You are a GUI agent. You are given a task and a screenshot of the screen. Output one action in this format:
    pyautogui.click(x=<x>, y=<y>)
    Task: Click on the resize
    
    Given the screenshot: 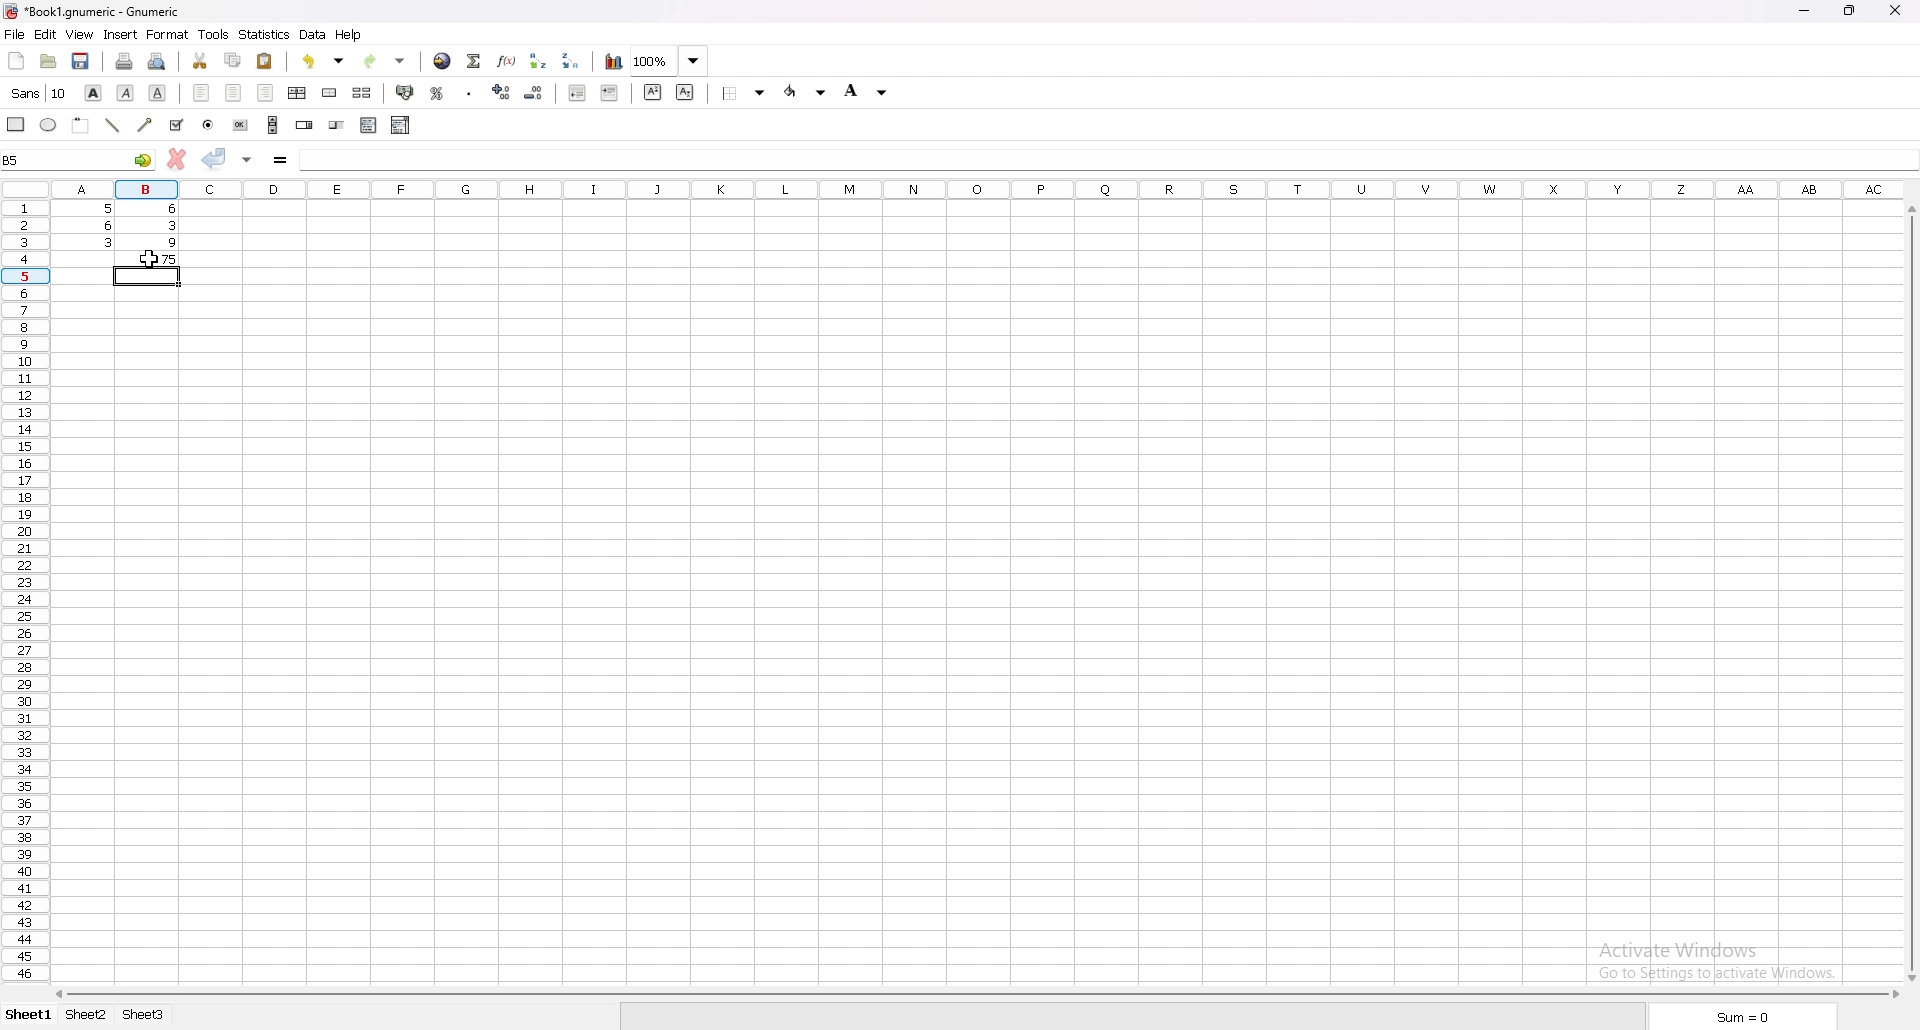 What is the action you would take?
    pyautogui.click(x=1849, y=11)
    